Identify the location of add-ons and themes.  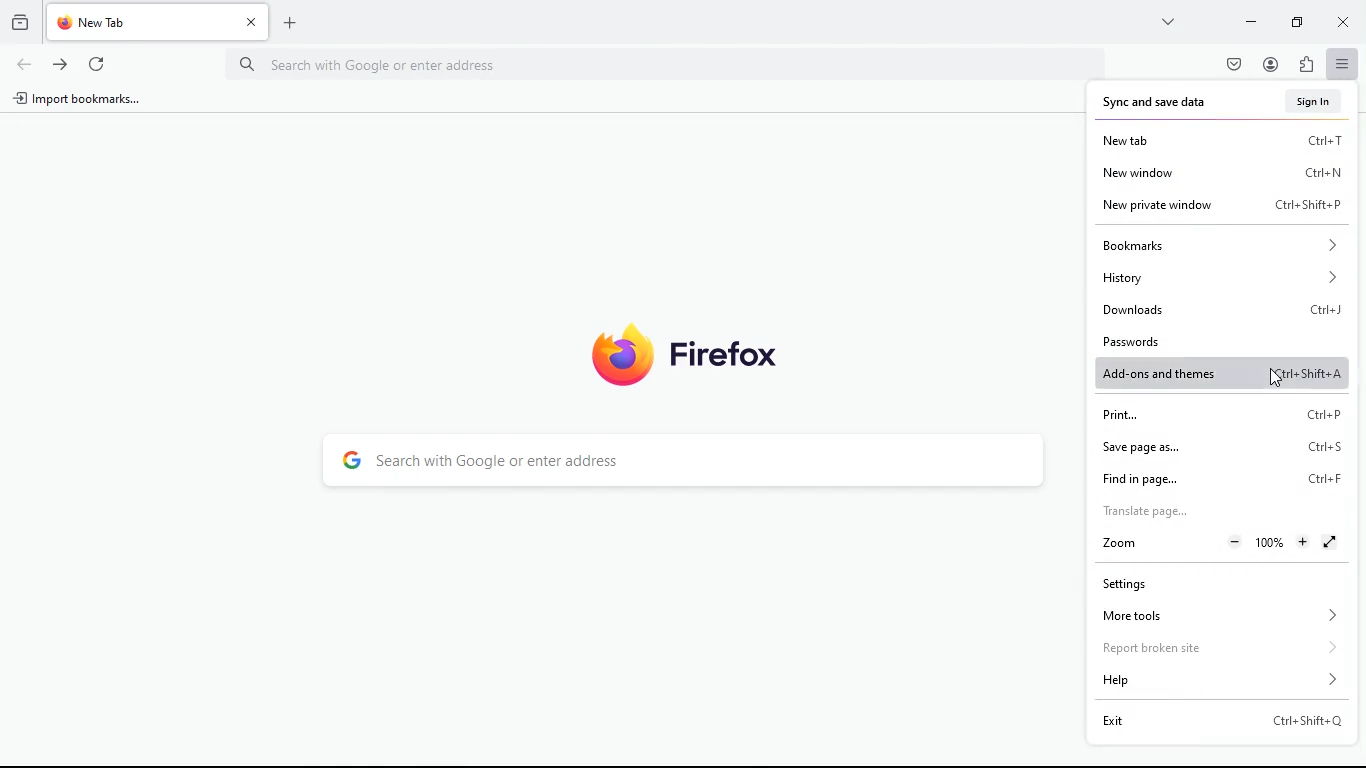
(1223, 373).